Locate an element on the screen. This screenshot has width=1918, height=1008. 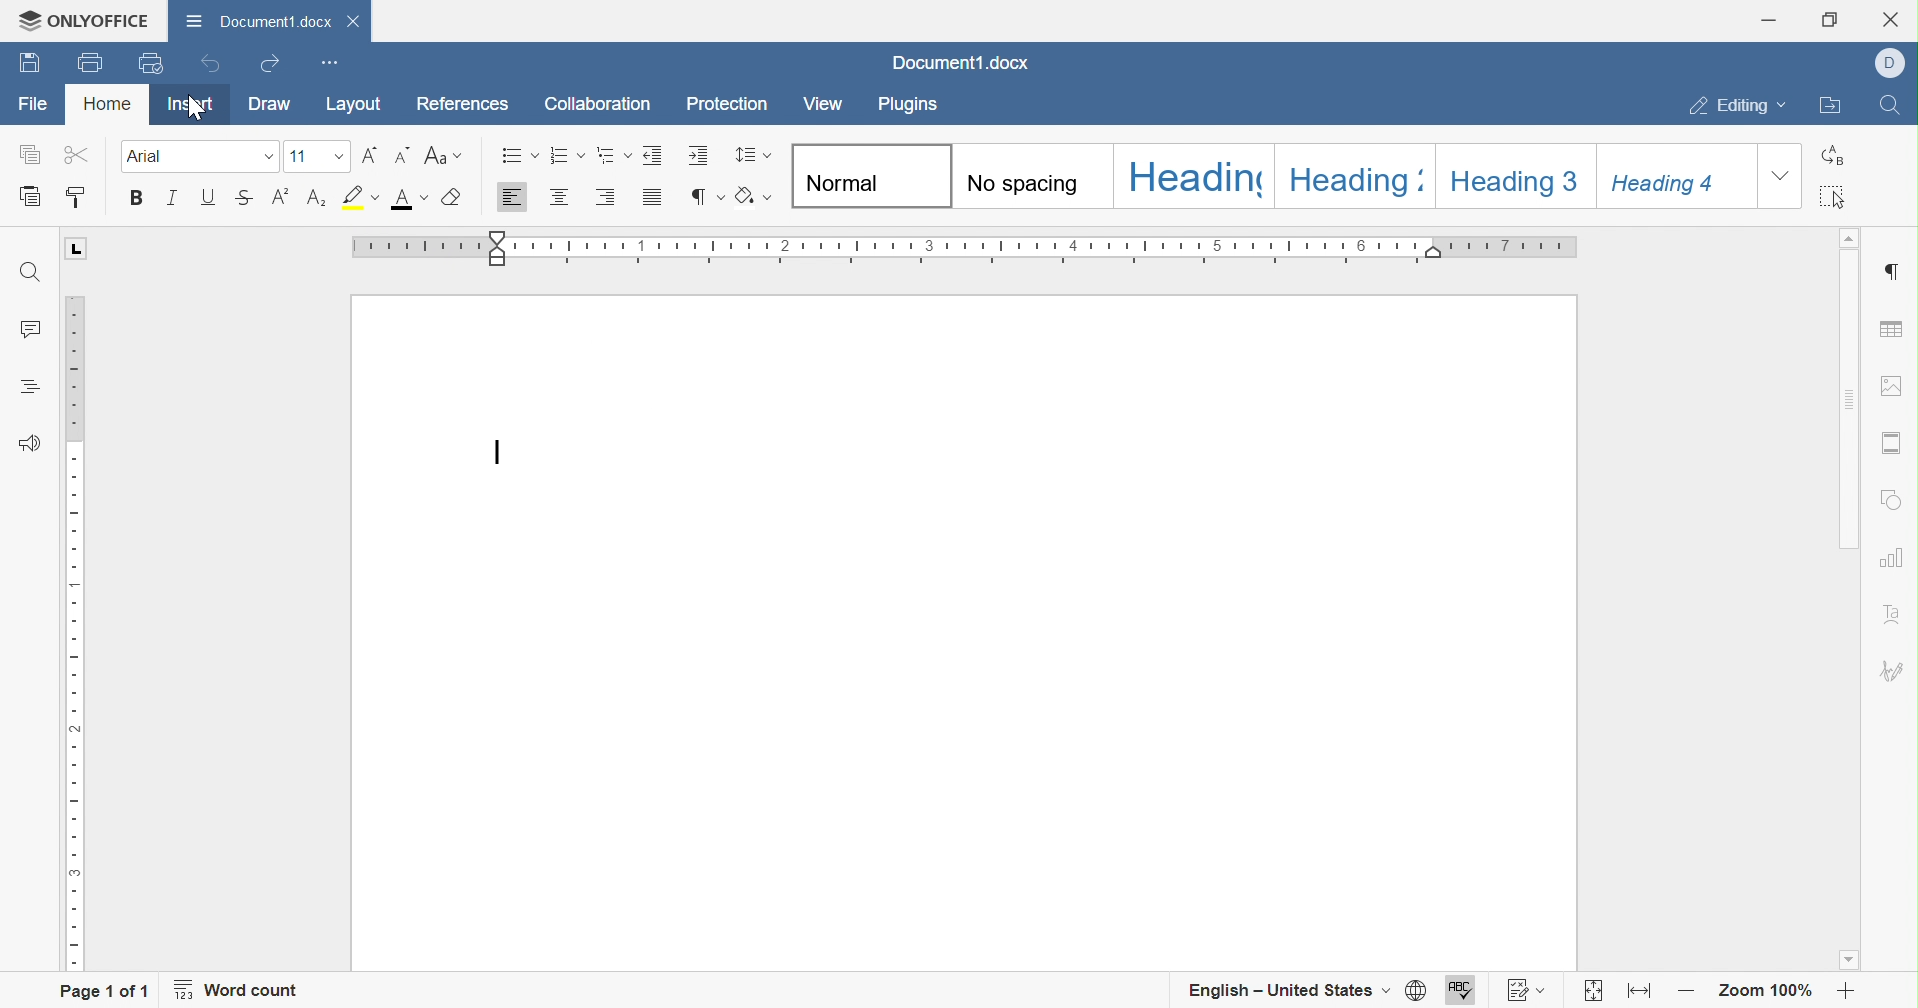
Shading is located at coordinates (756, 196).